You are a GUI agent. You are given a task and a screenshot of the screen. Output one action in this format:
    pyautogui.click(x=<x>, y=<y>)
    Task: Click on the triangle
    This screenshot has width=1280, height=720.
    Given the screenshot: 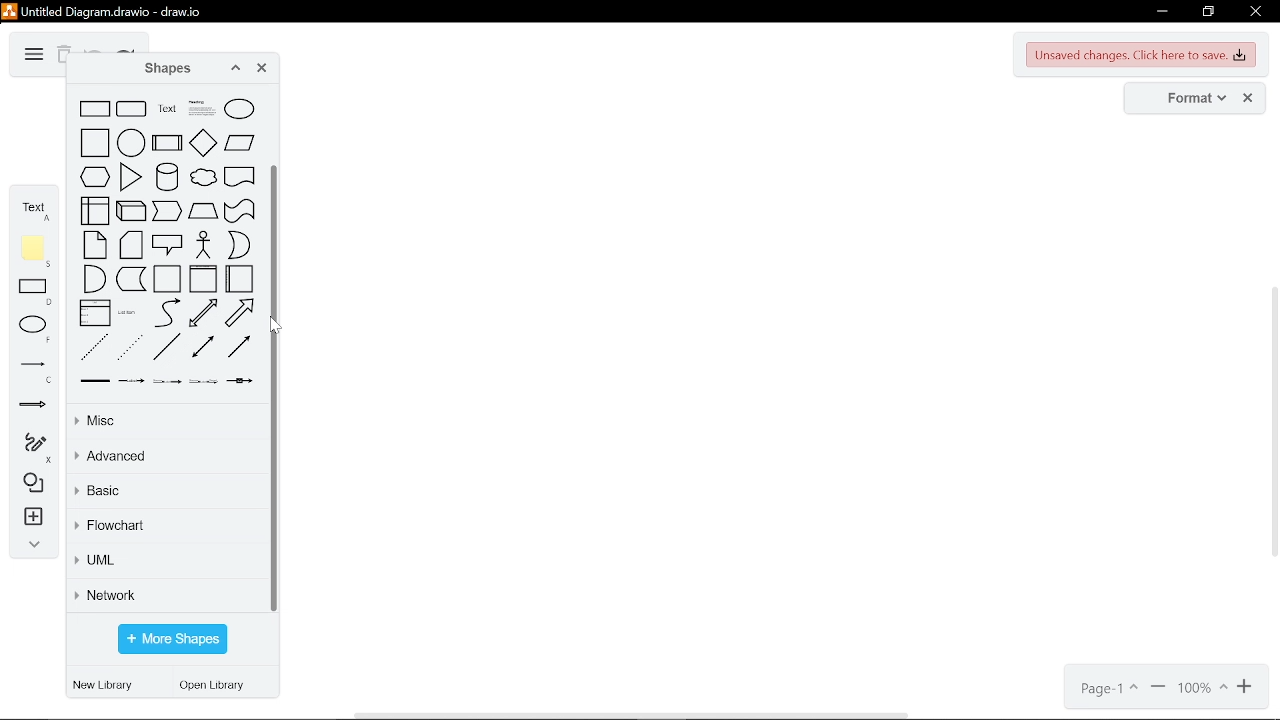 What is the action you would take?
    pyautogui.click(x=131, y=177)
    